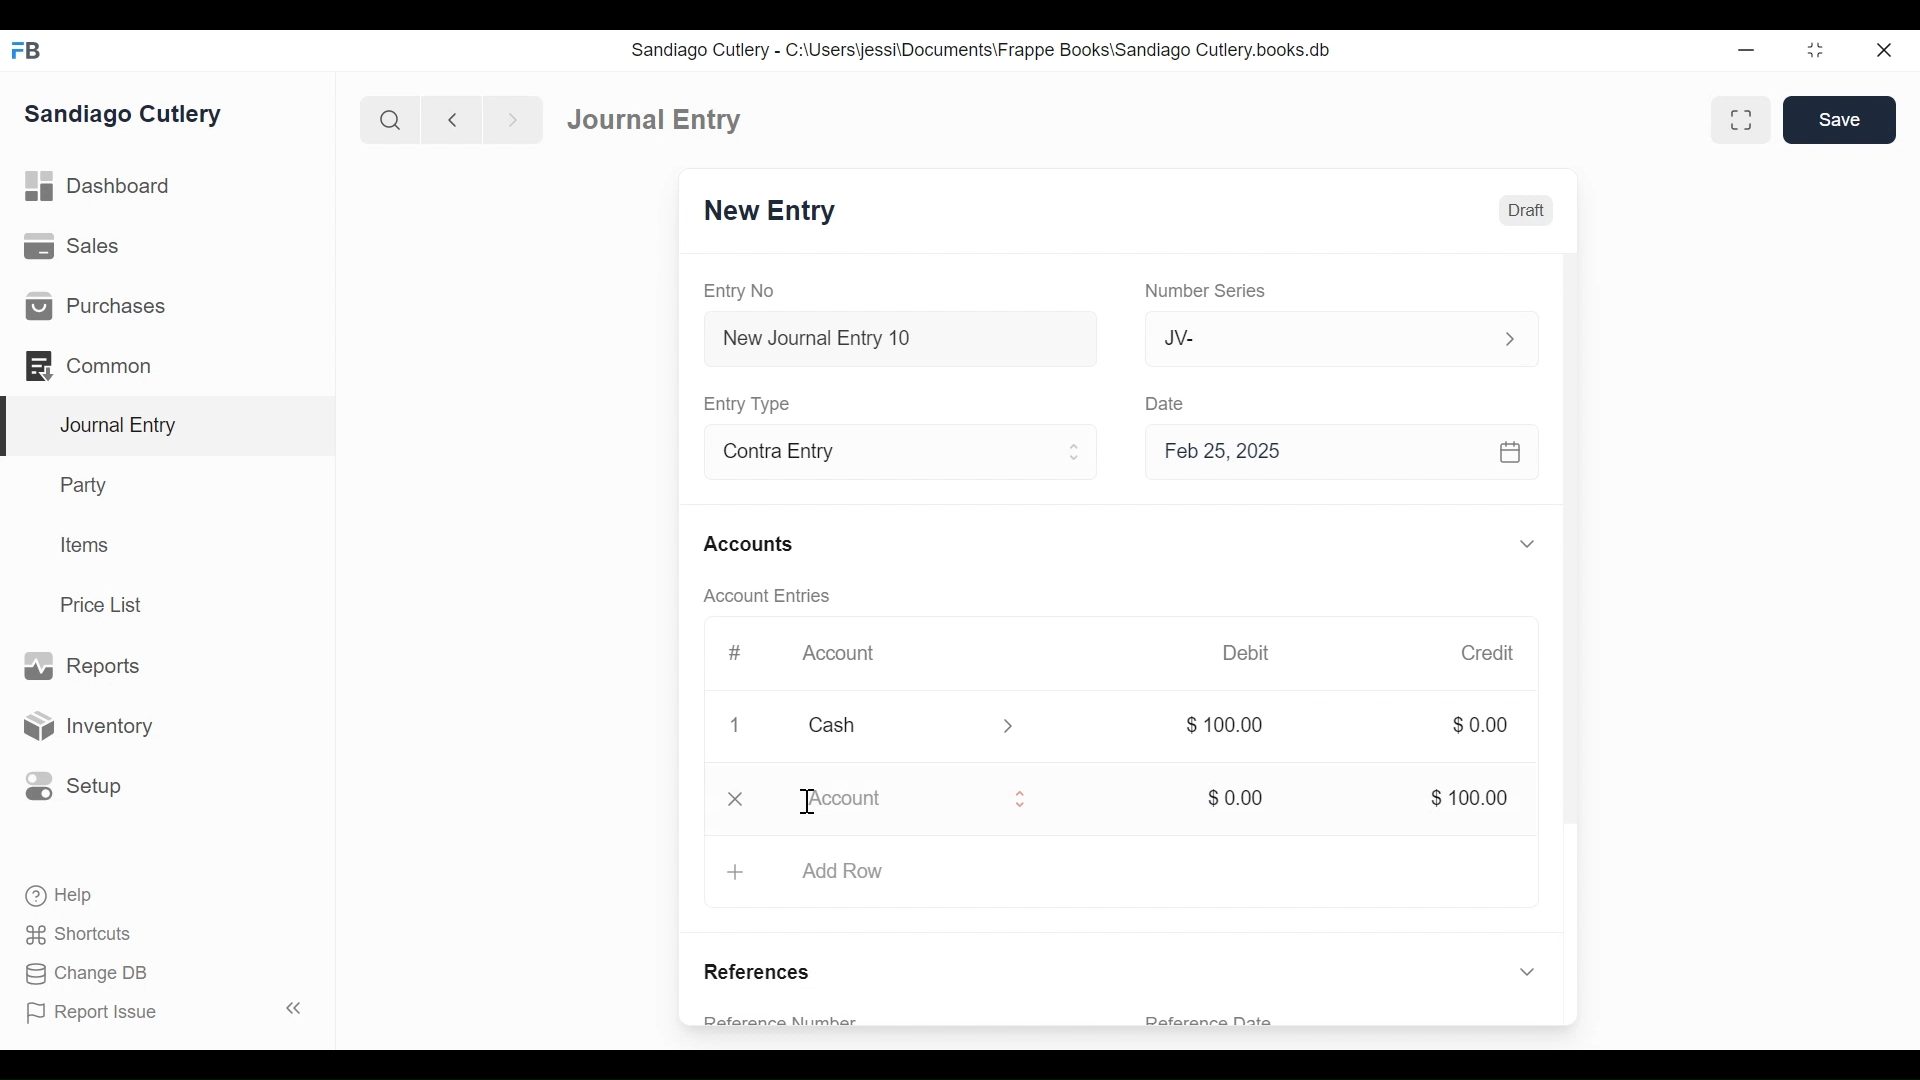  I want to click on Expand, so click(1009, 725).